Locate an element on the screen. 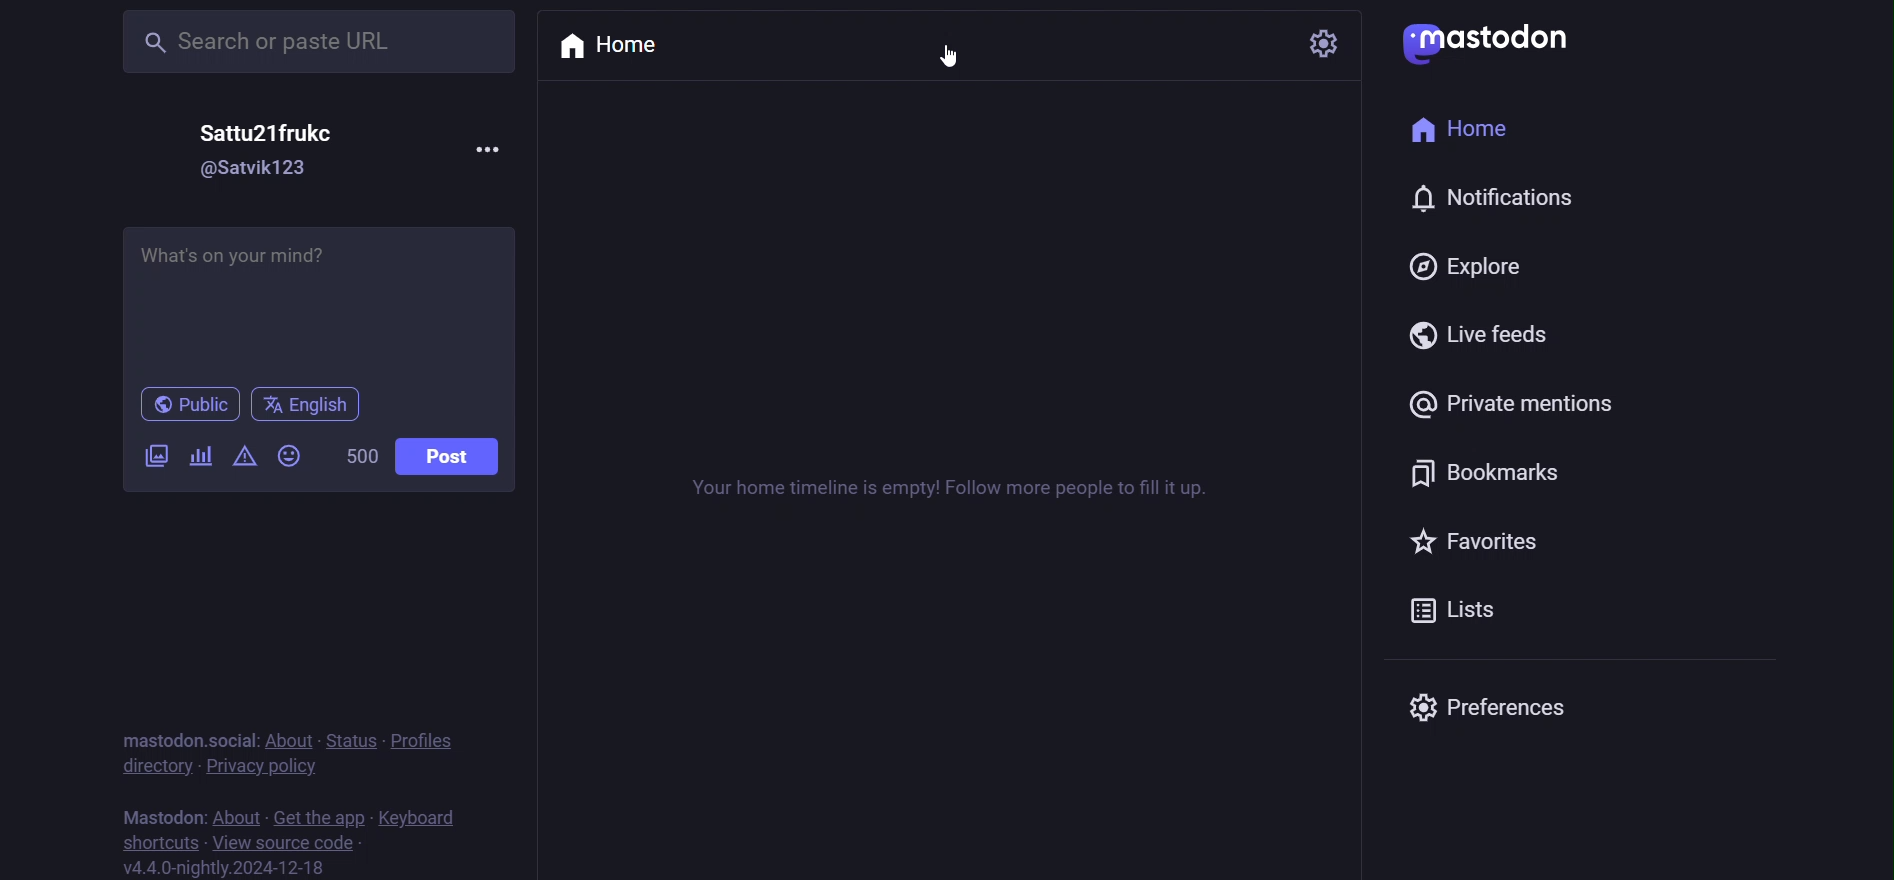 Image resolution: width=1894 pixels, height=880 pixels. favorites is located at coordinates (1477, 544).